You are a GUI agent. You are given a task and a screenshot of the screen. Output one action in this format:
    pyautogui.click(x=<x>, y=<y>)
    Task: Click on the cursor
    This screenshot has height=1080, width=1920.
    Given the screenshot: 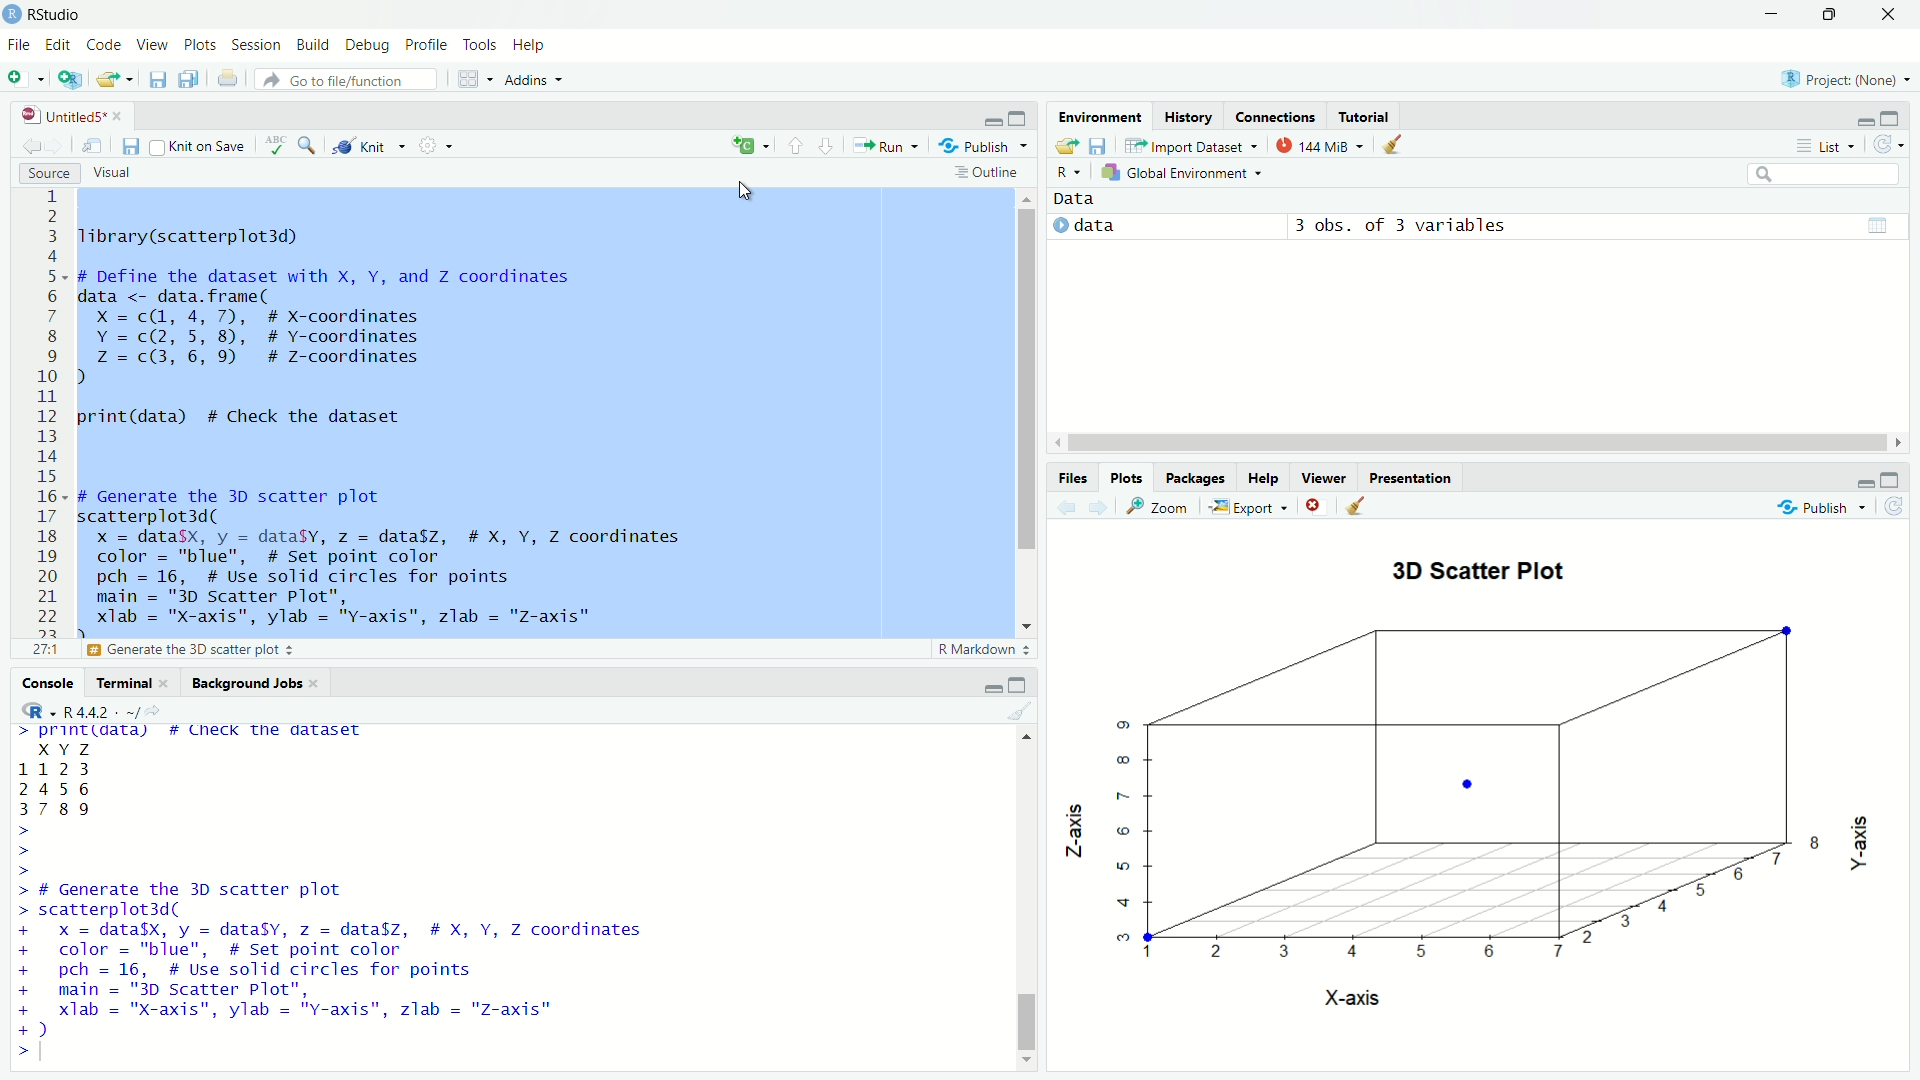 What is the action you would take?
    pyautogui.click(x=744, y=191)
    